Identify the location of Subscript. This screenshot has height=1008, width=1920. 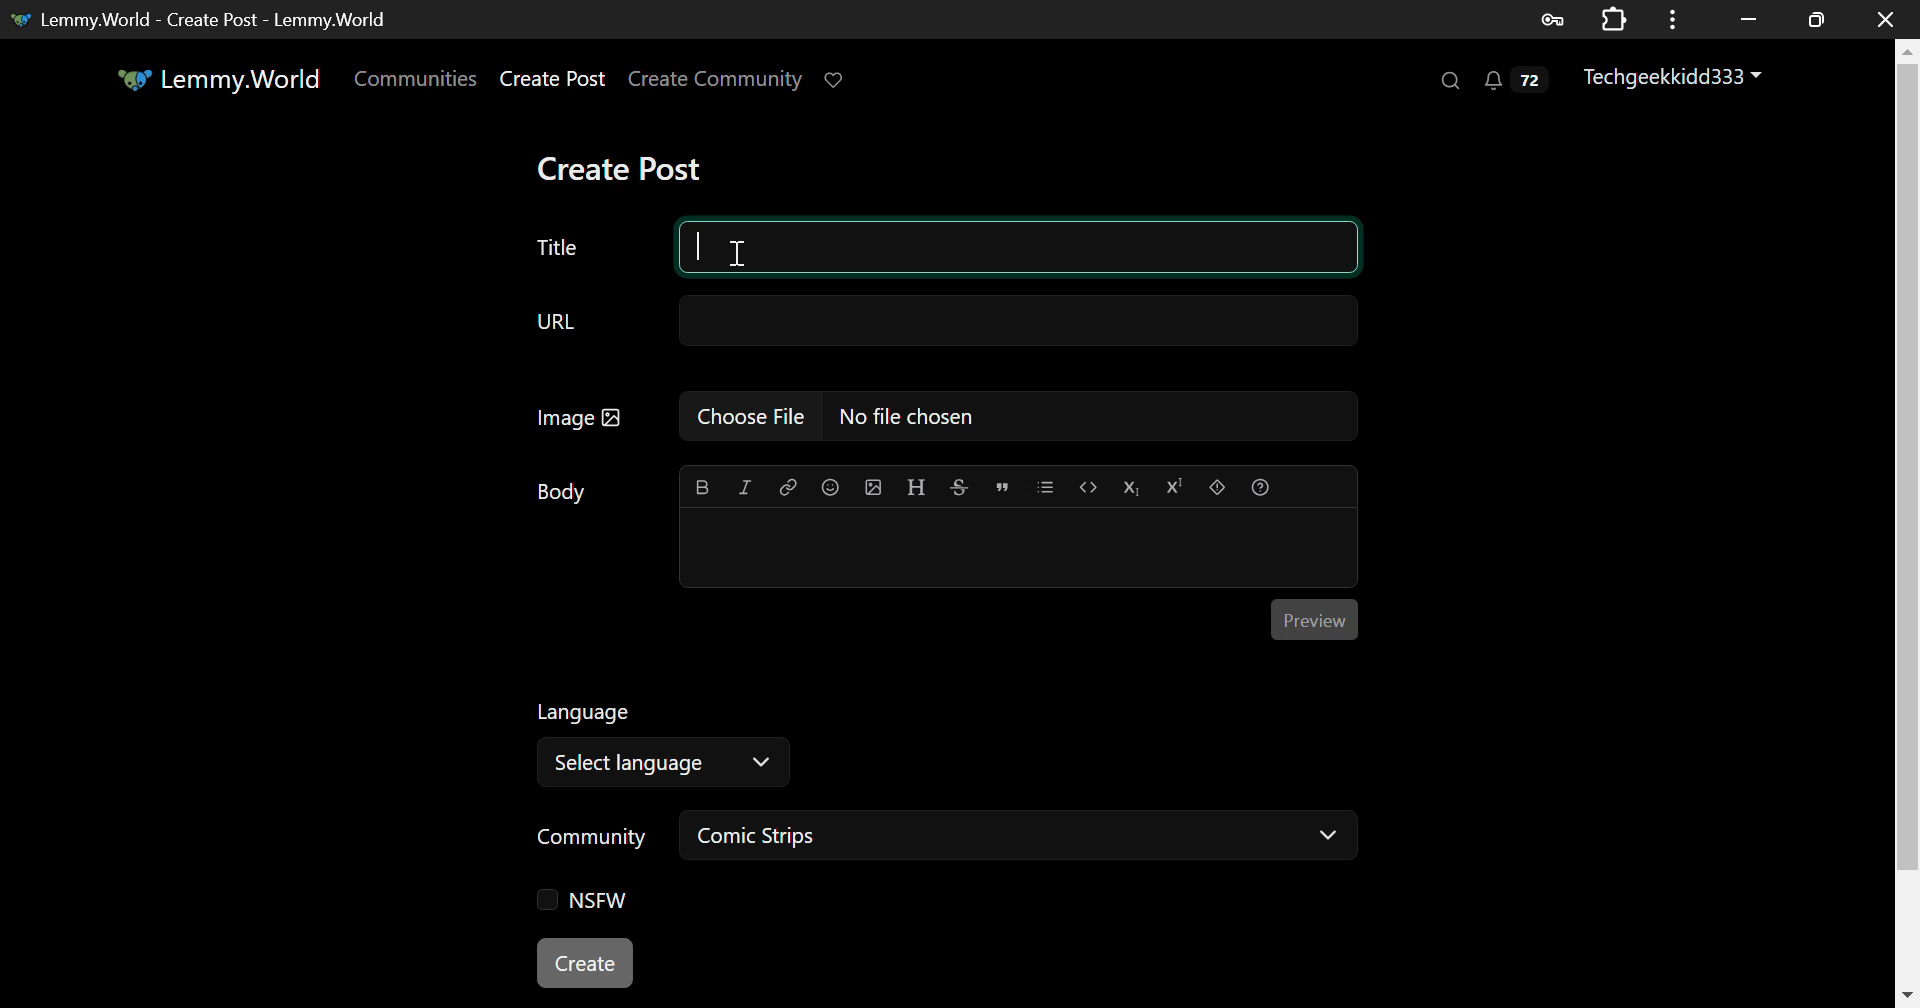
(1134, 487).